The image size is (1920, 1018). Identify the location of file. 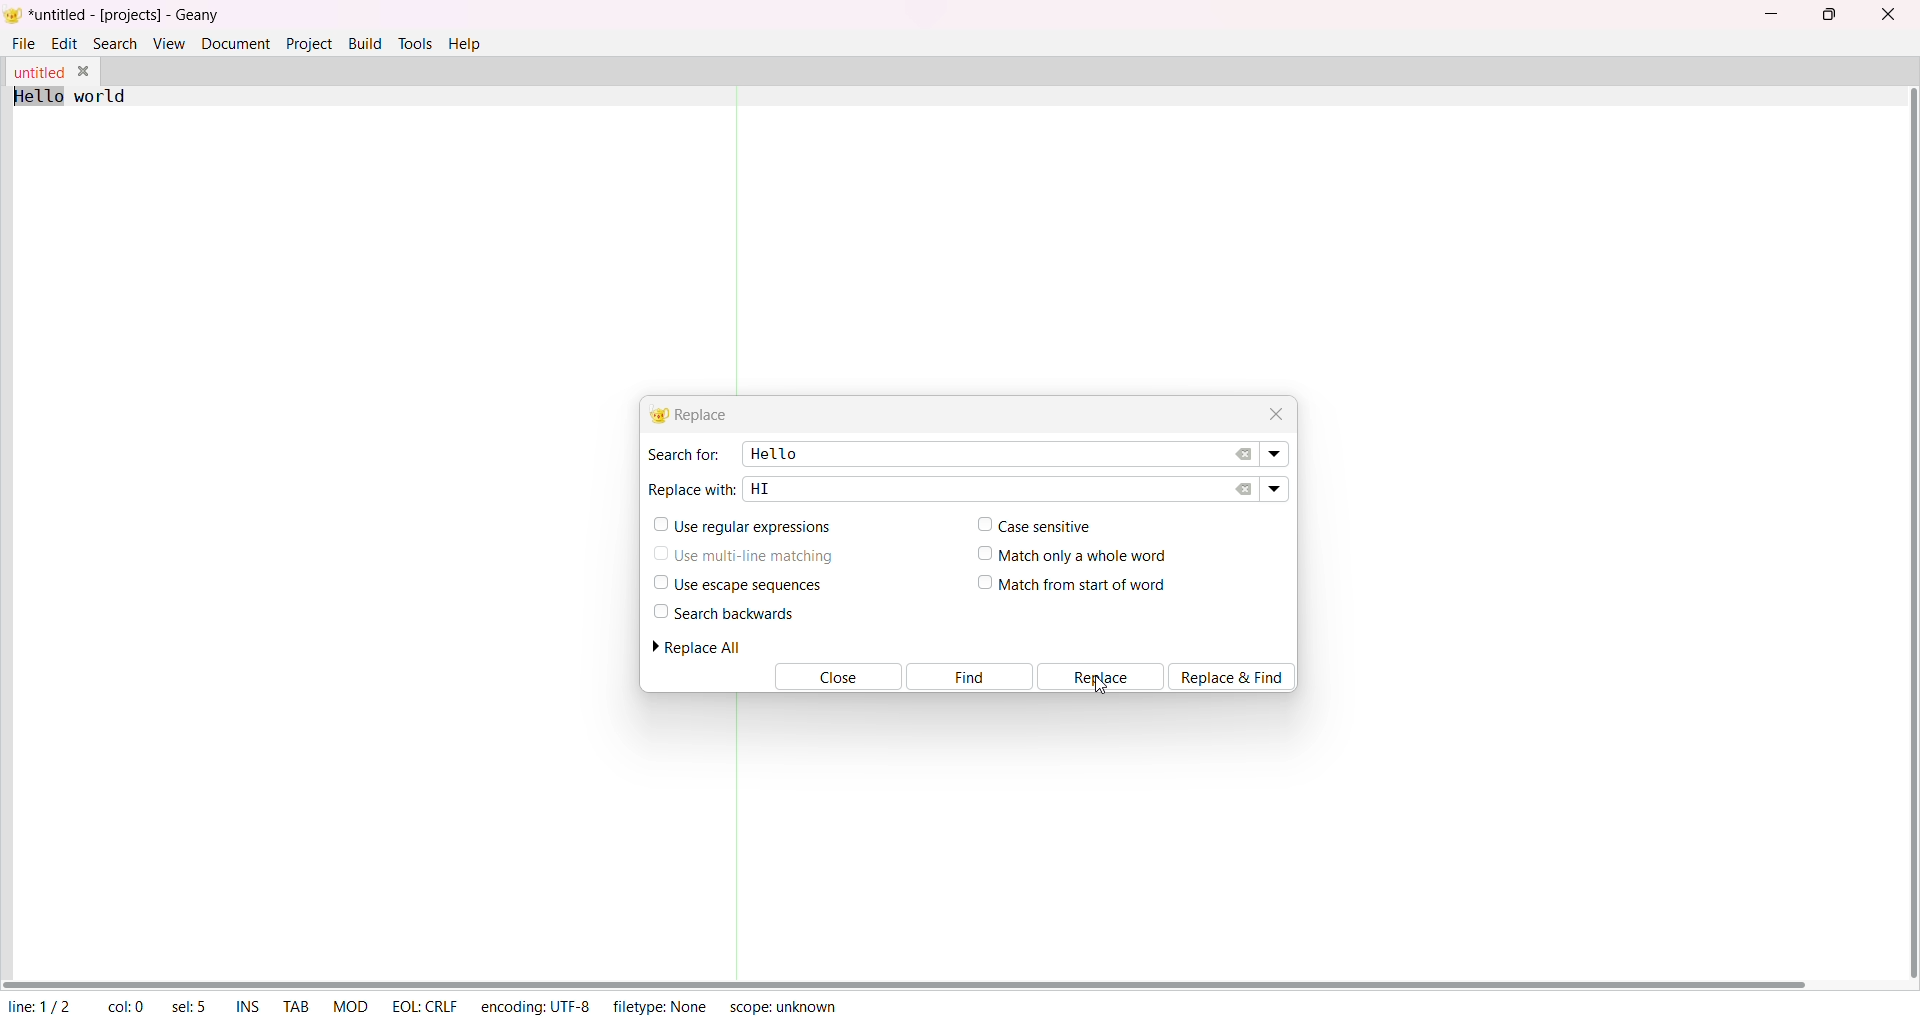
(25, 41).